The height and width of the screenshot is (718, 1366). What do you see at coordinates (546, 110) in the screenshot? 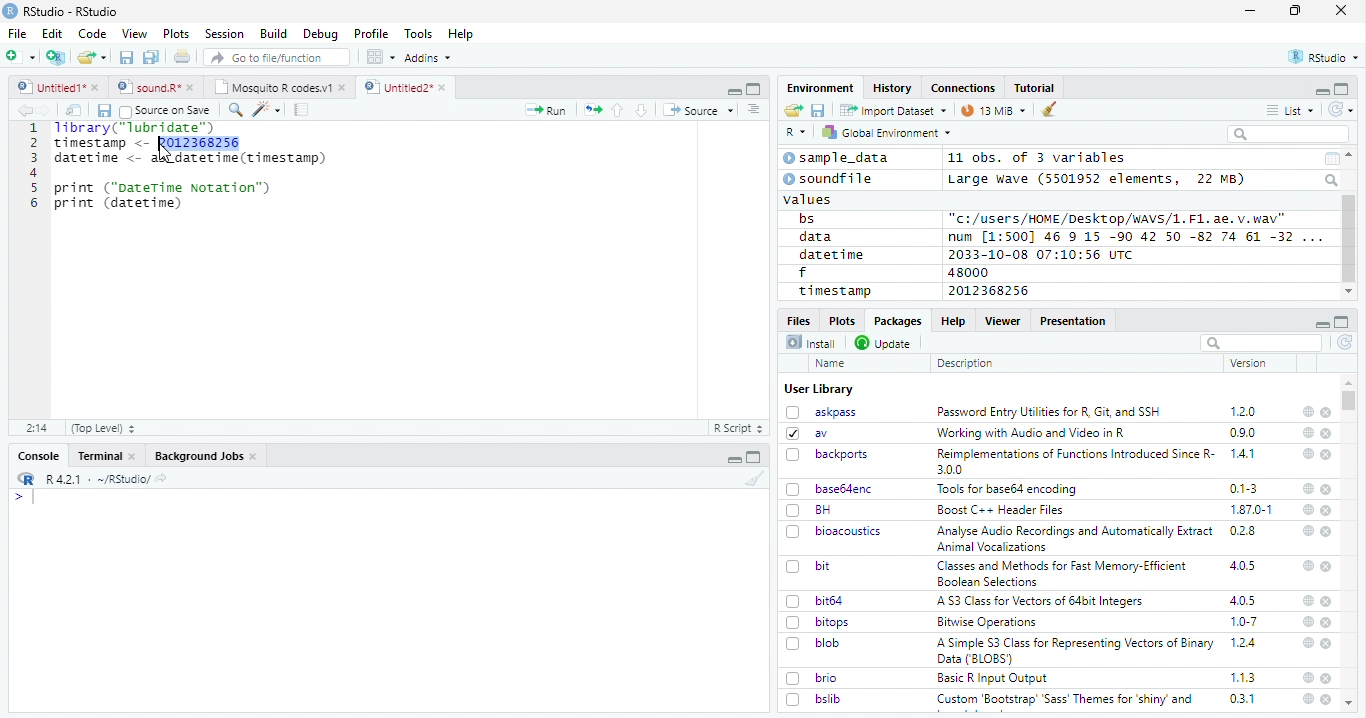
I see `Run the current line` at bounding box center [546, 110].